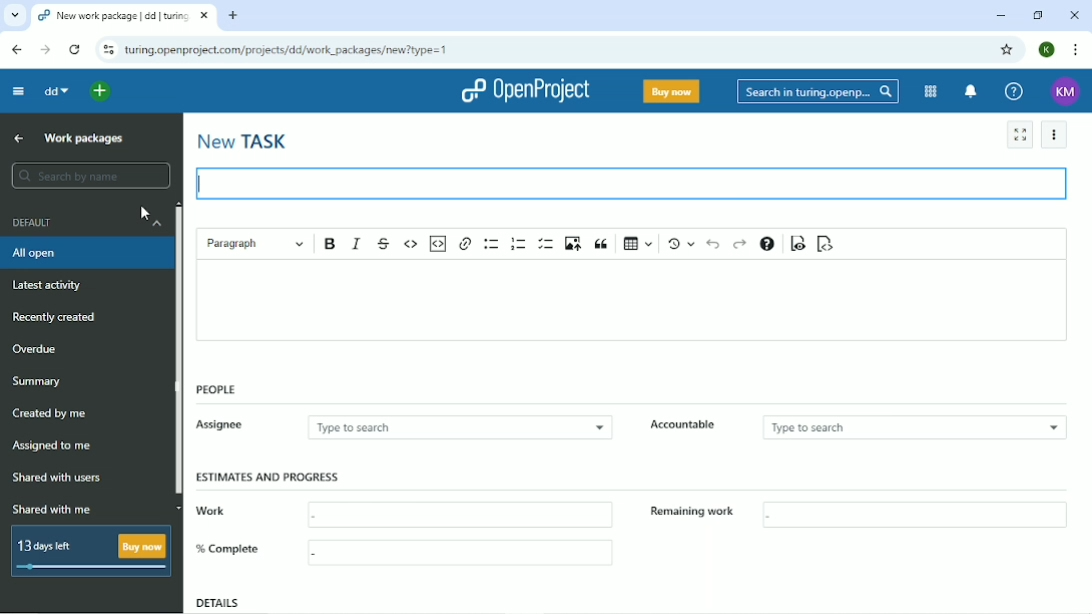  Describe the element at coordinates (45, 49) in the screenshot. I see `Forward` at that location.